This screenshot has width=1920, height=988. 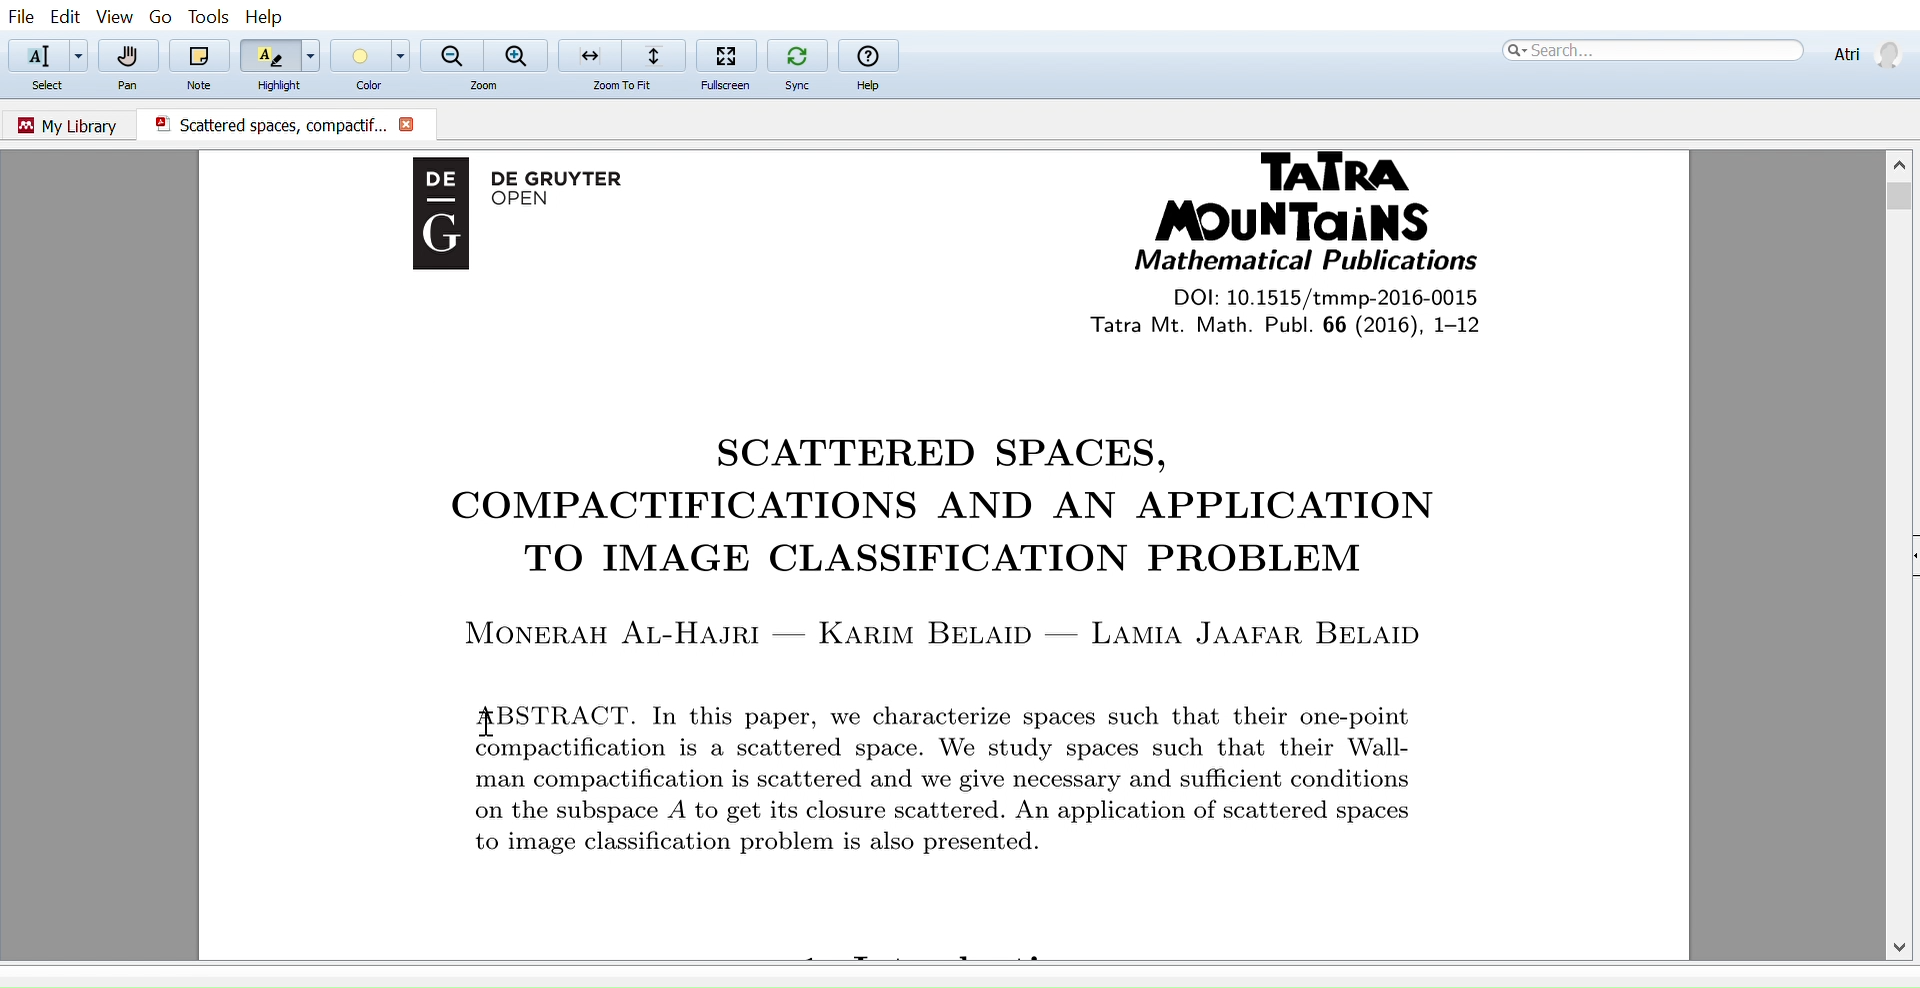 I want to click on Help, so click(x=872, y=86).